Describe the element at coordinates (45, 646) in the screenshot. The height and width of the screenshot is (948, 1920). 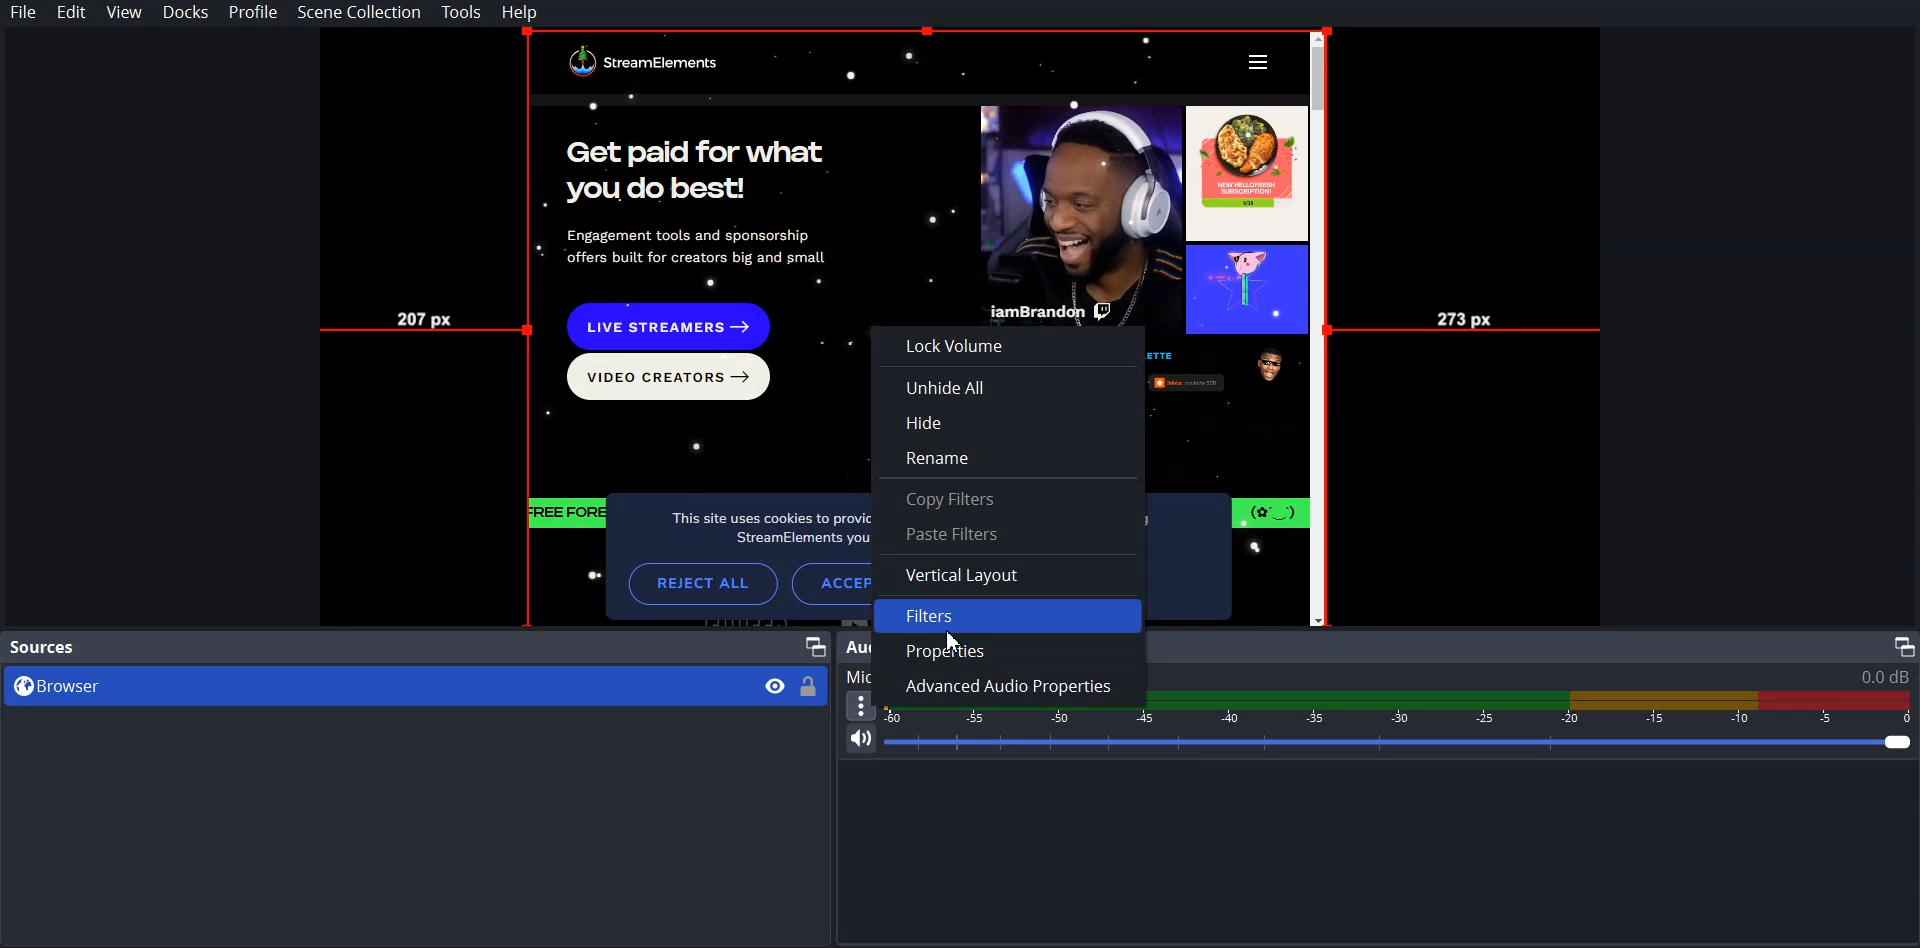
I see `Source ` at that location.